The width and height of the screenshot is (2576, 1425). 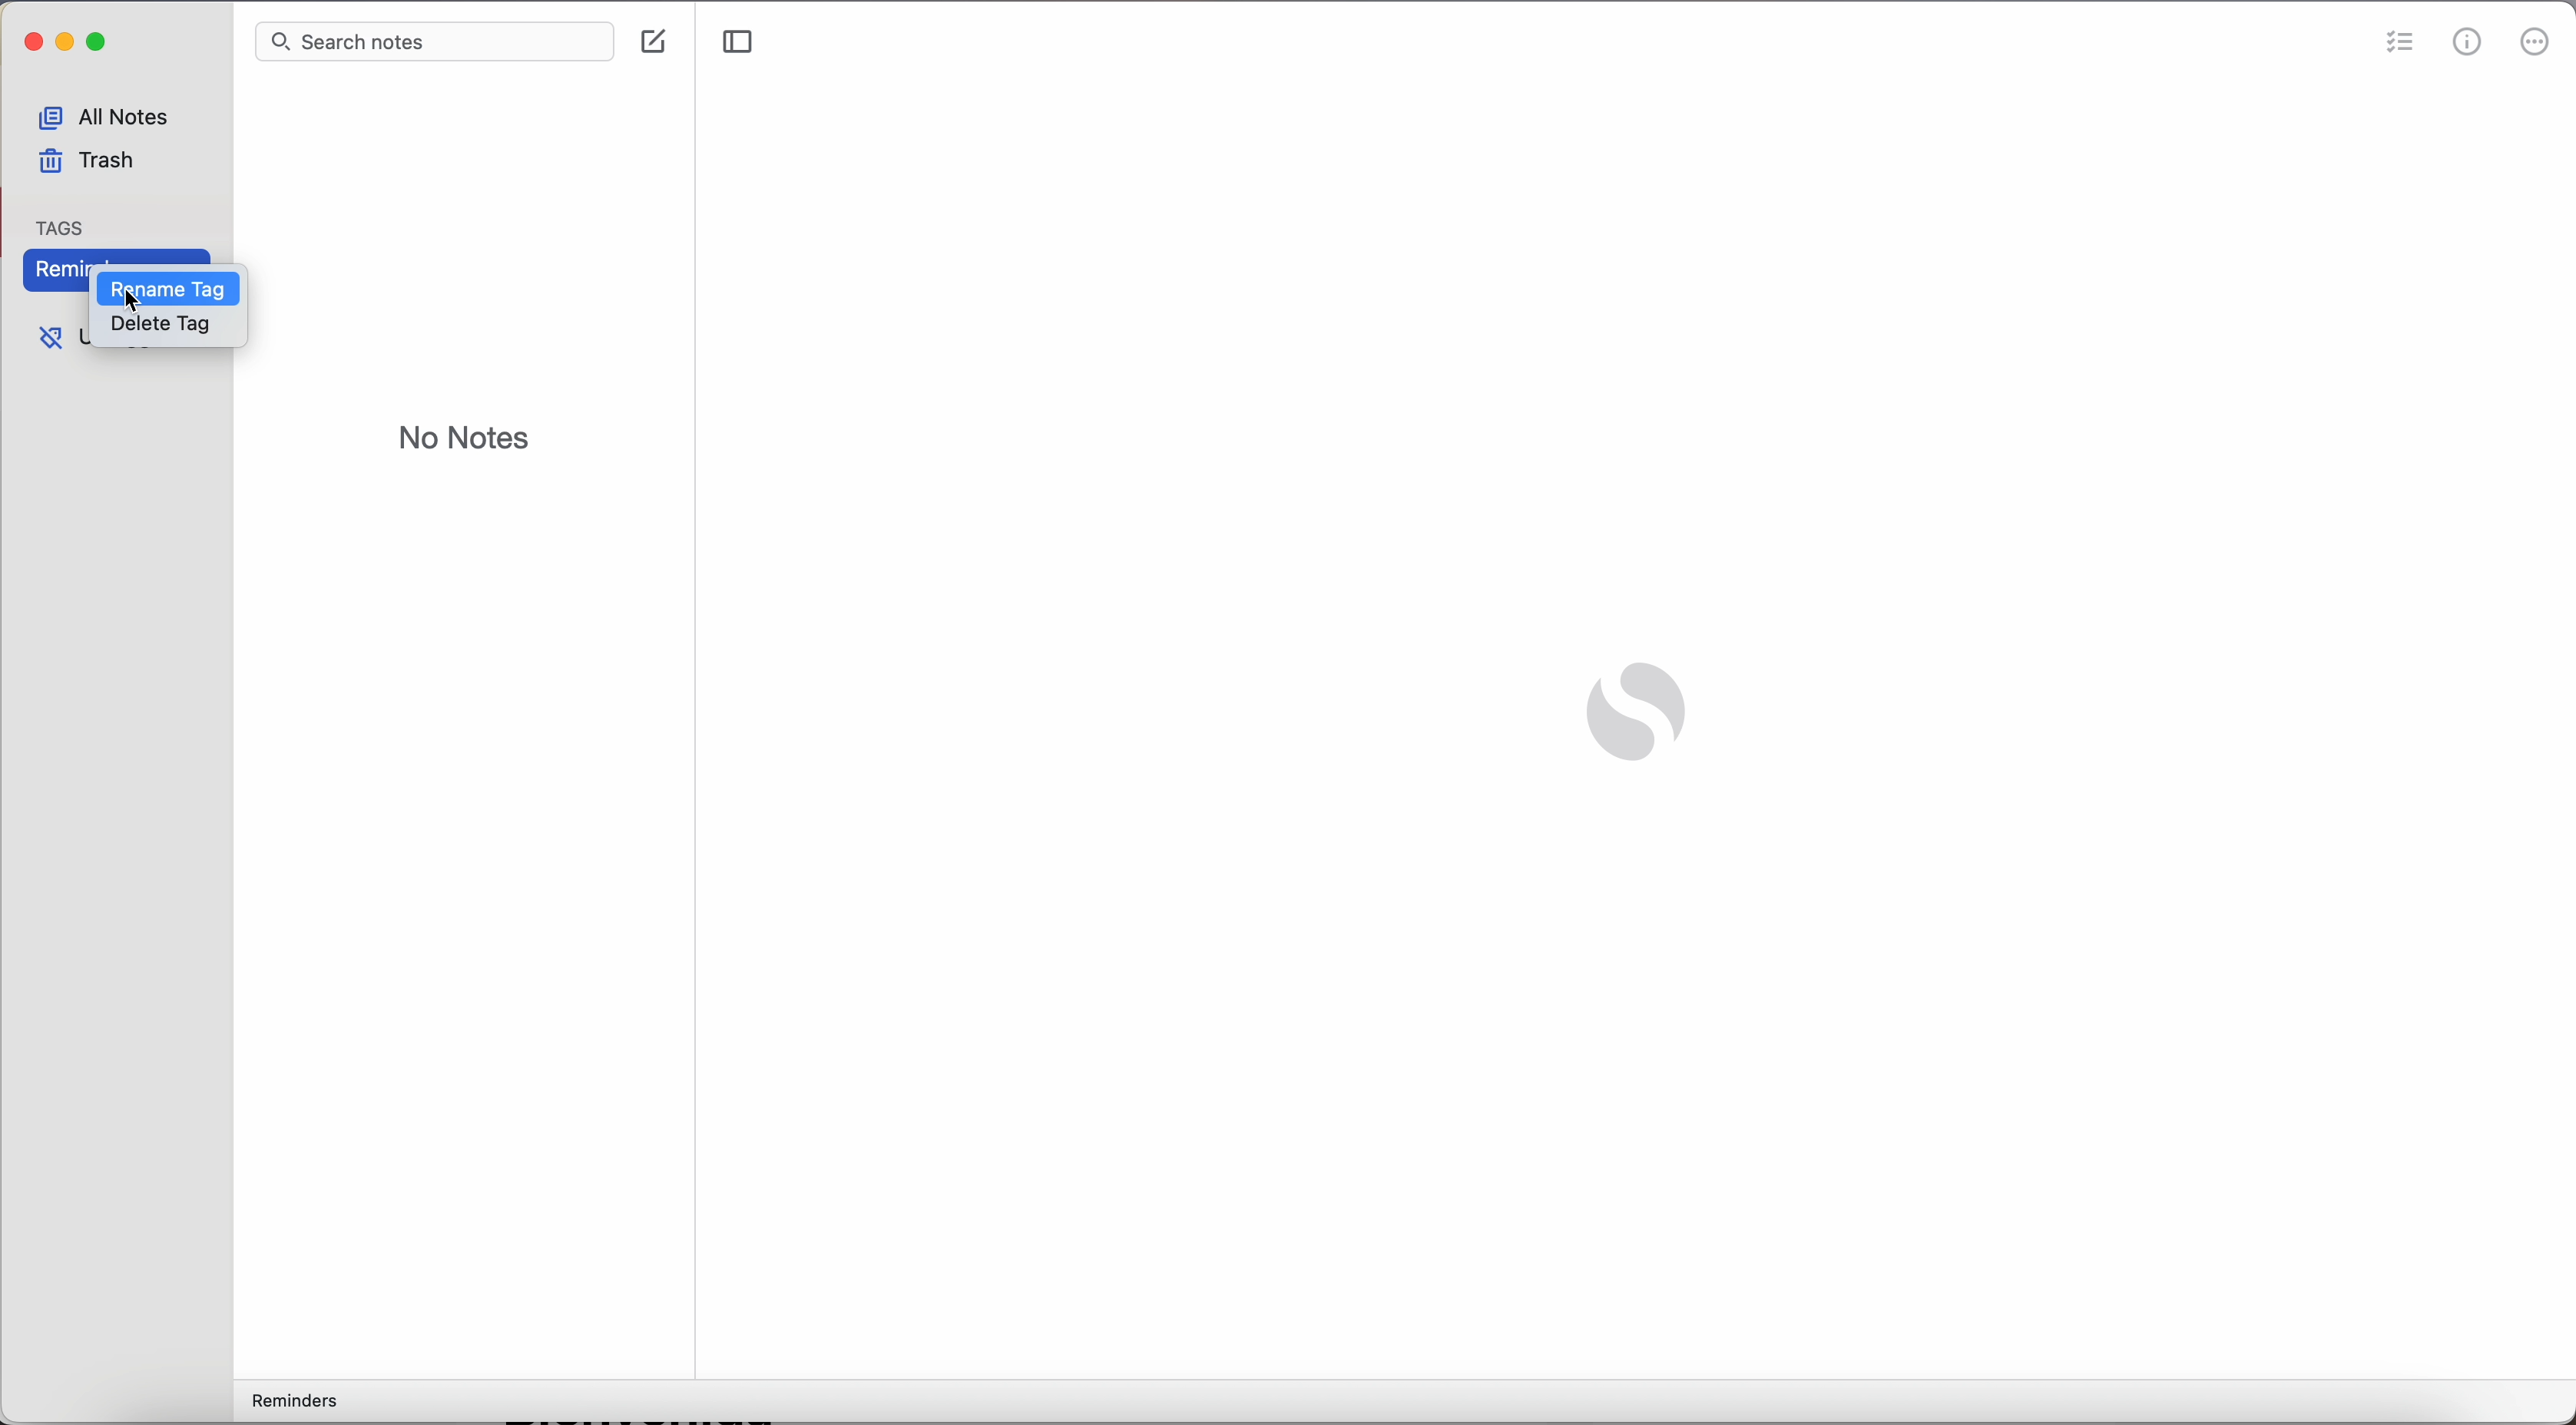 I want to click on cursor, so click(x=121, y=298).